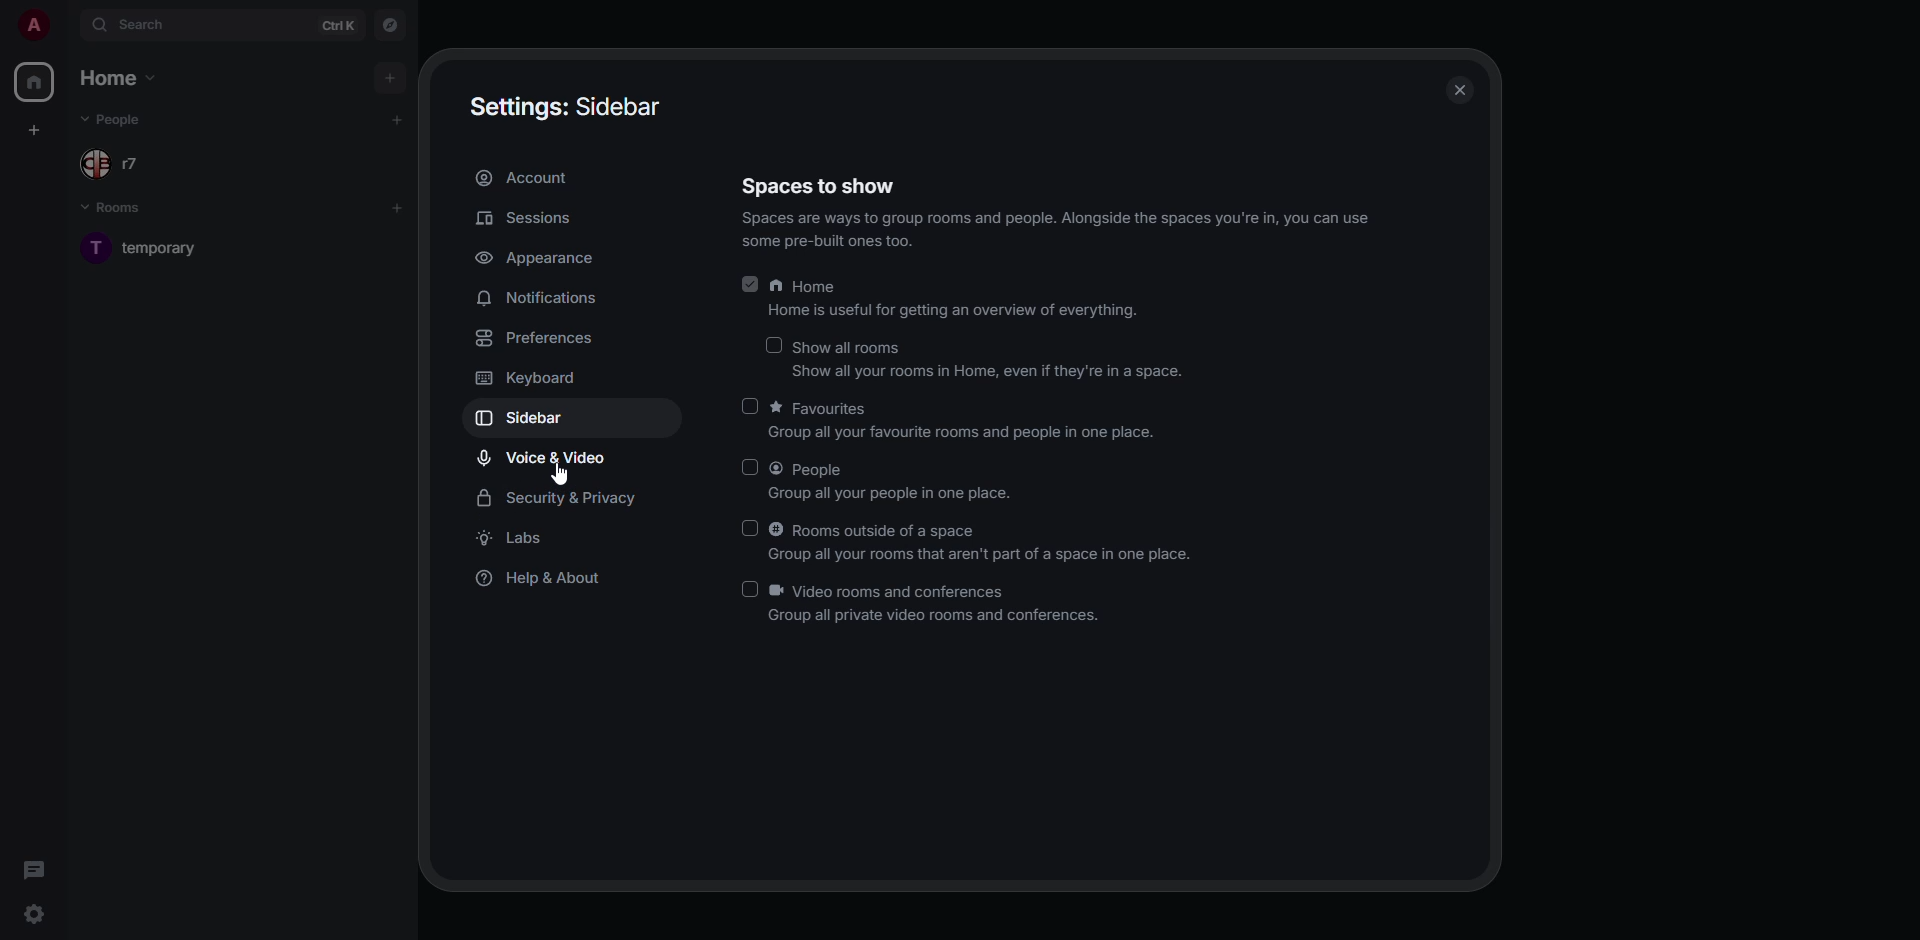 Image resolution: width=1920 pixels, height=940 pixels. I want to click on threads, so click(36, 870).